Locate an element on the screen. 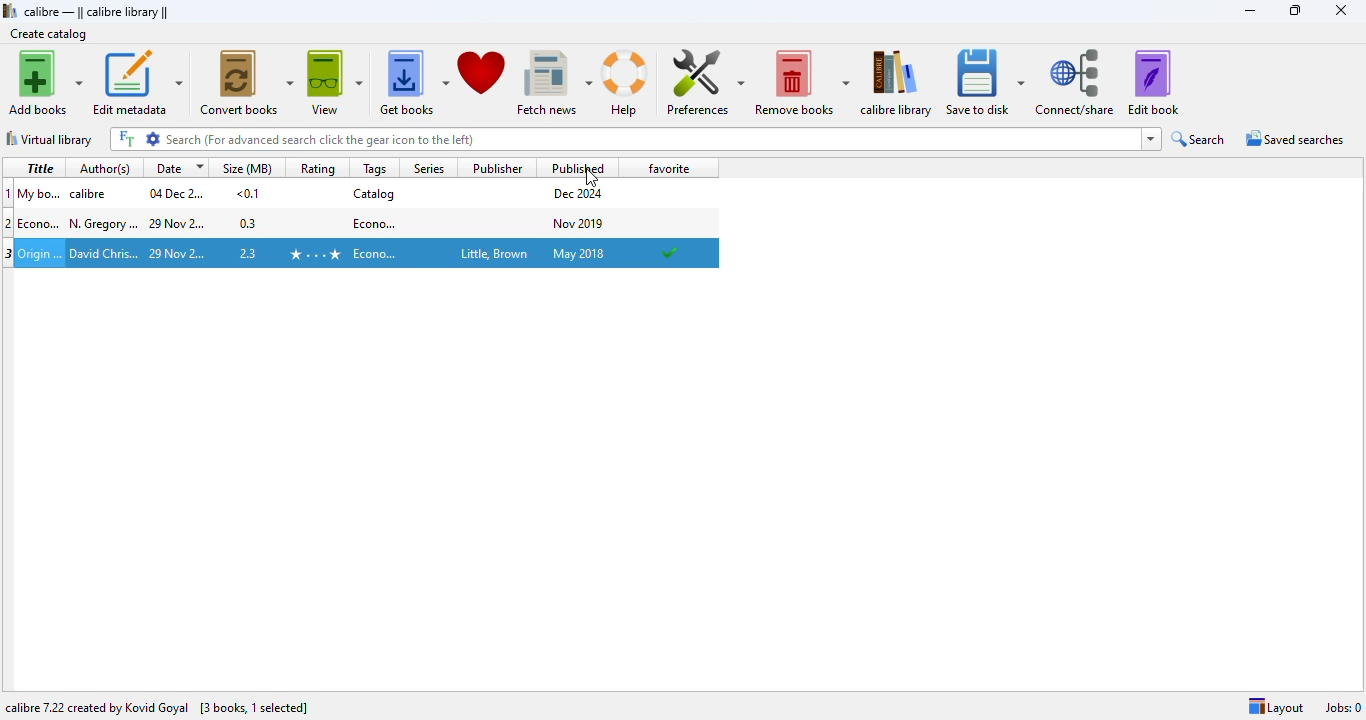  rating is located at coordinates (318, 167).